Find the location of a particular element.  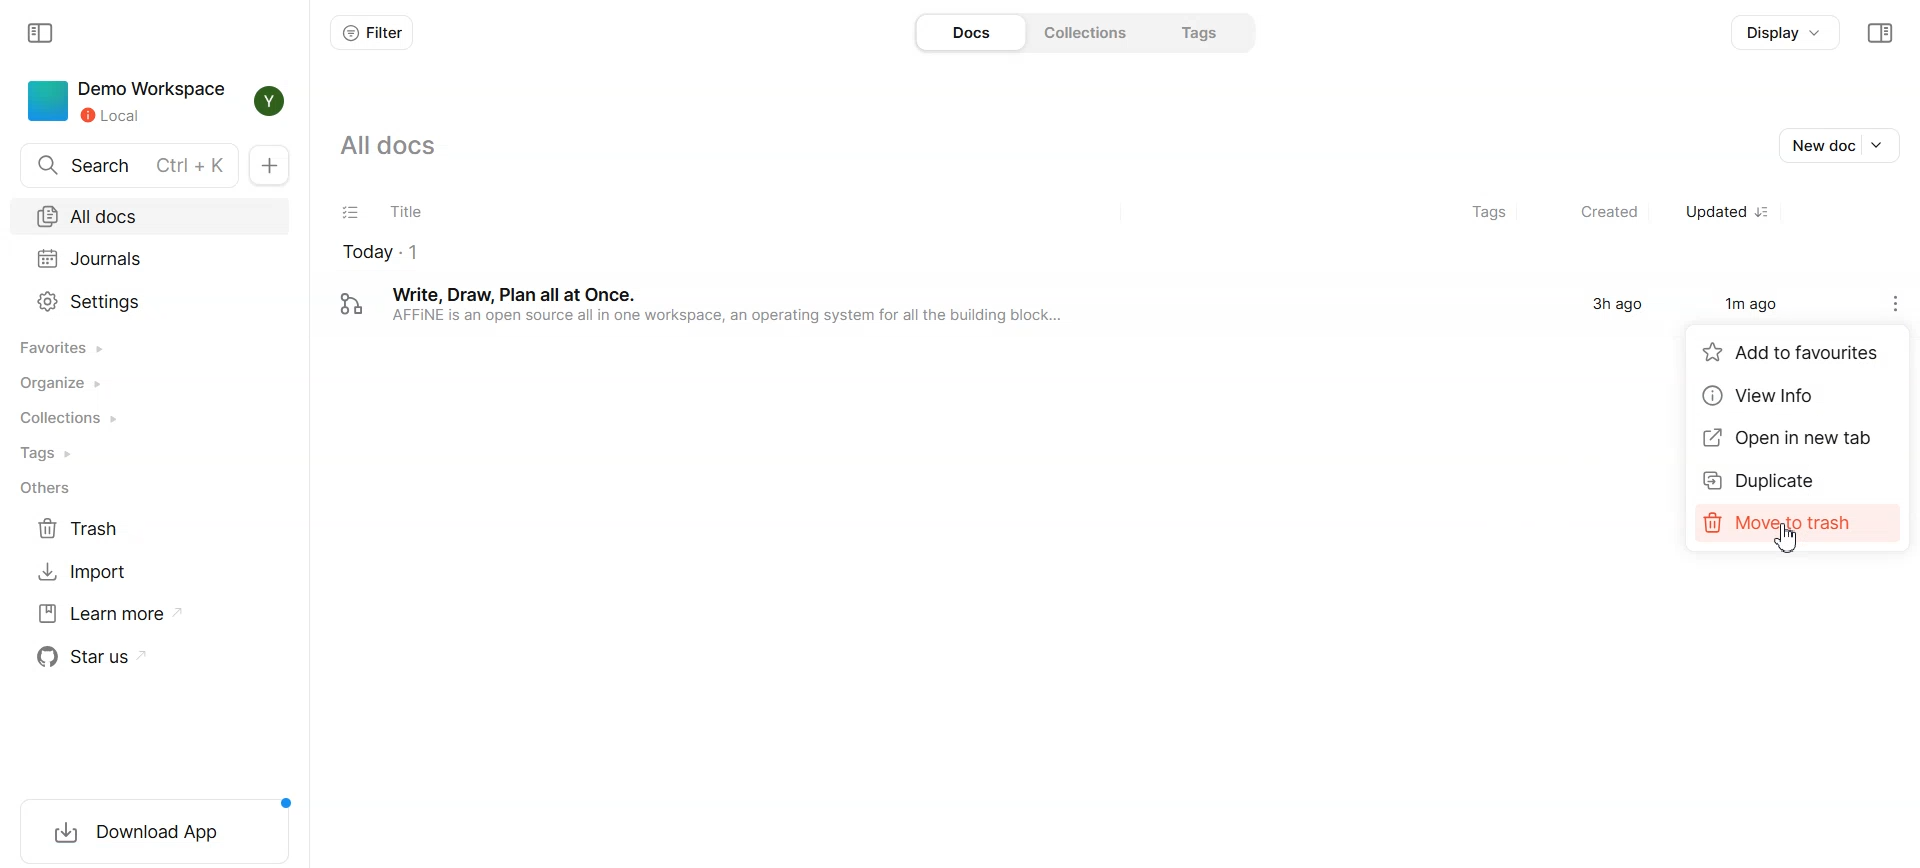

Others is located at coordinates (151, 489).